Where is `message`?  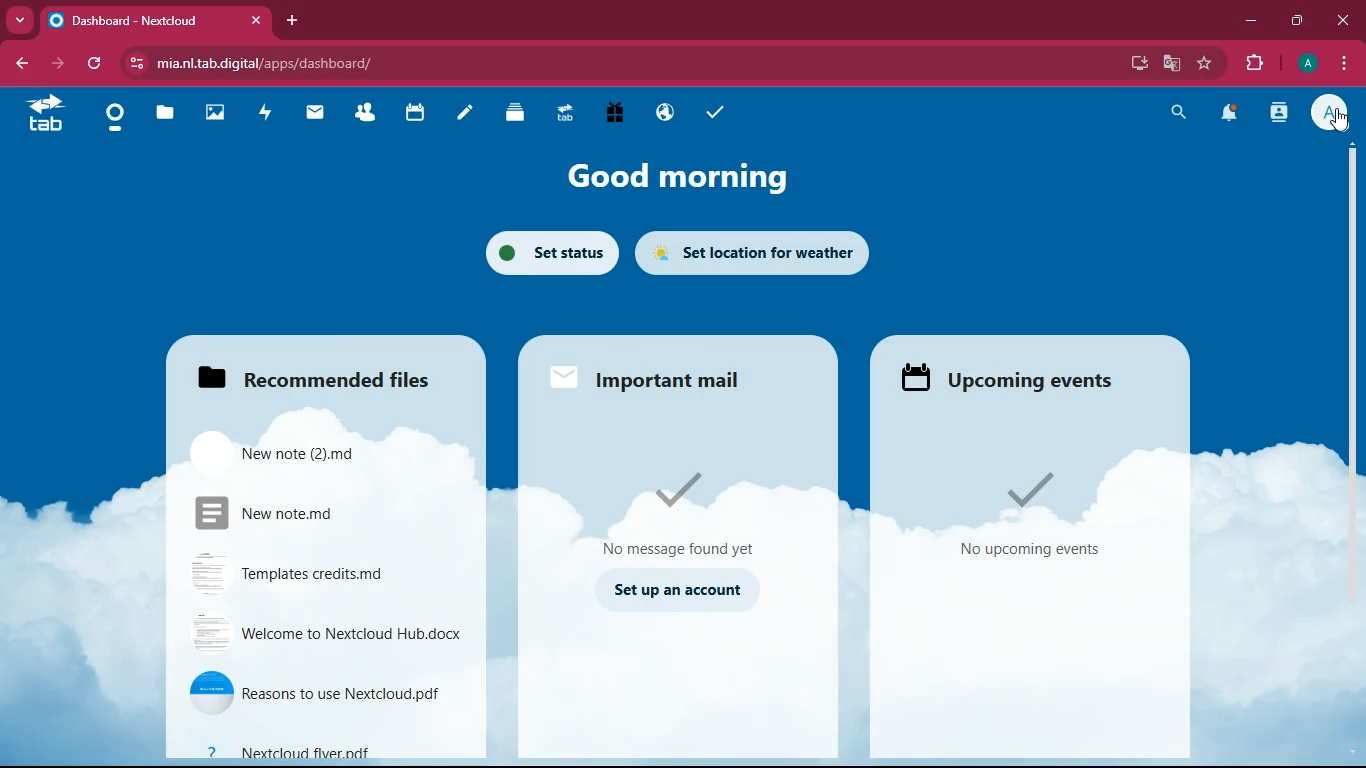 message is located at coordinates (686, 513).